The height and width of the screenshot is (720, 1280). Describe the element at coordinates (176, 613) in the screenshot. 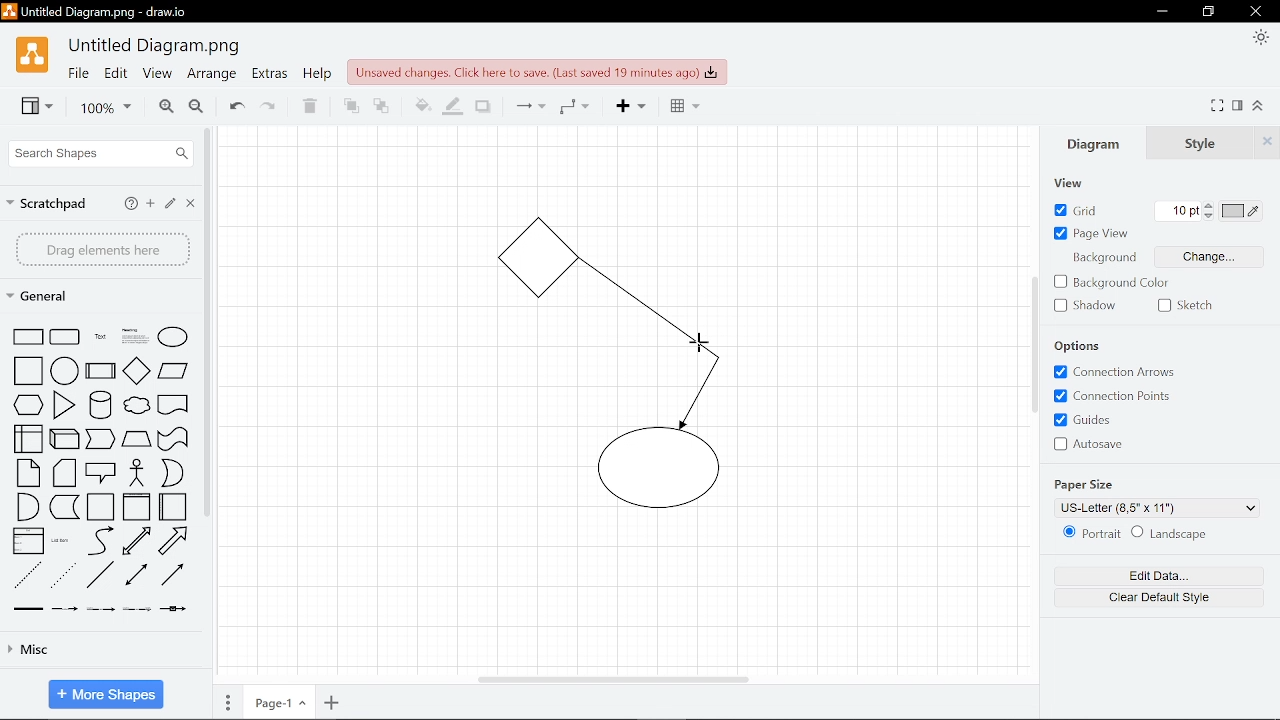

I see `shape` at that location.